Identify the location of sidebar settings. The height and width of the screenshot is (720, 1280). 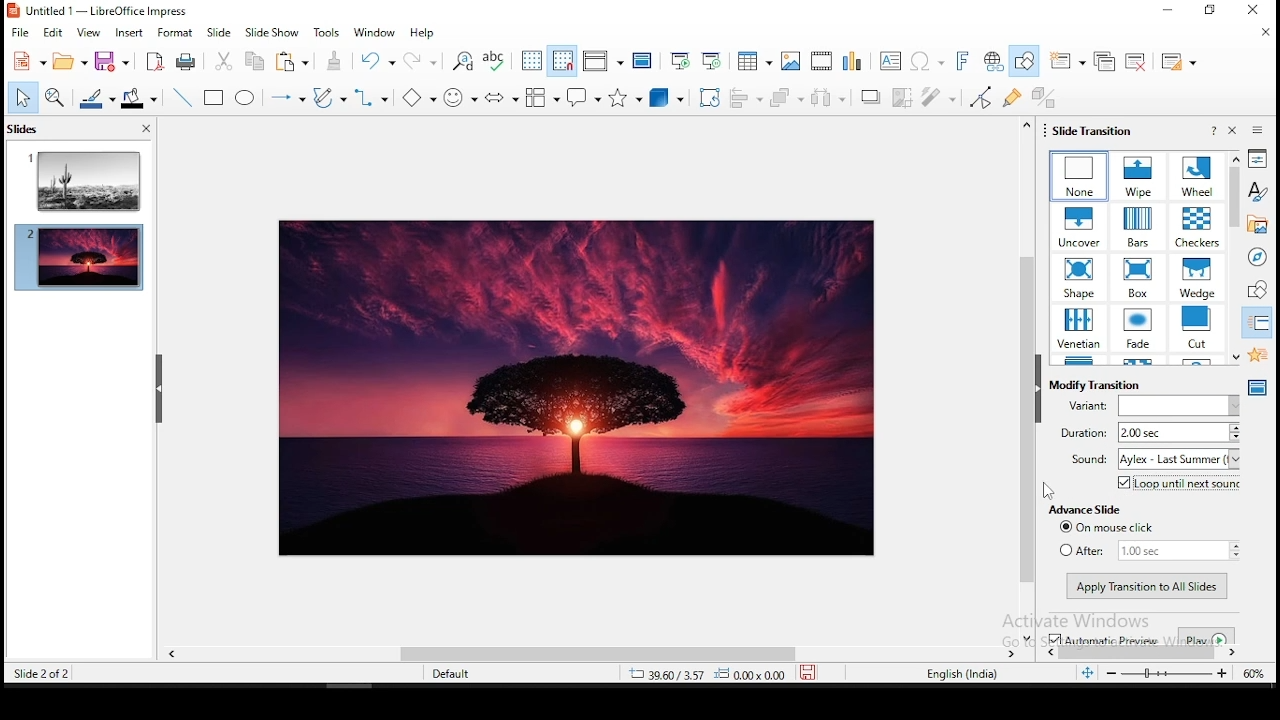
(1259, 130).